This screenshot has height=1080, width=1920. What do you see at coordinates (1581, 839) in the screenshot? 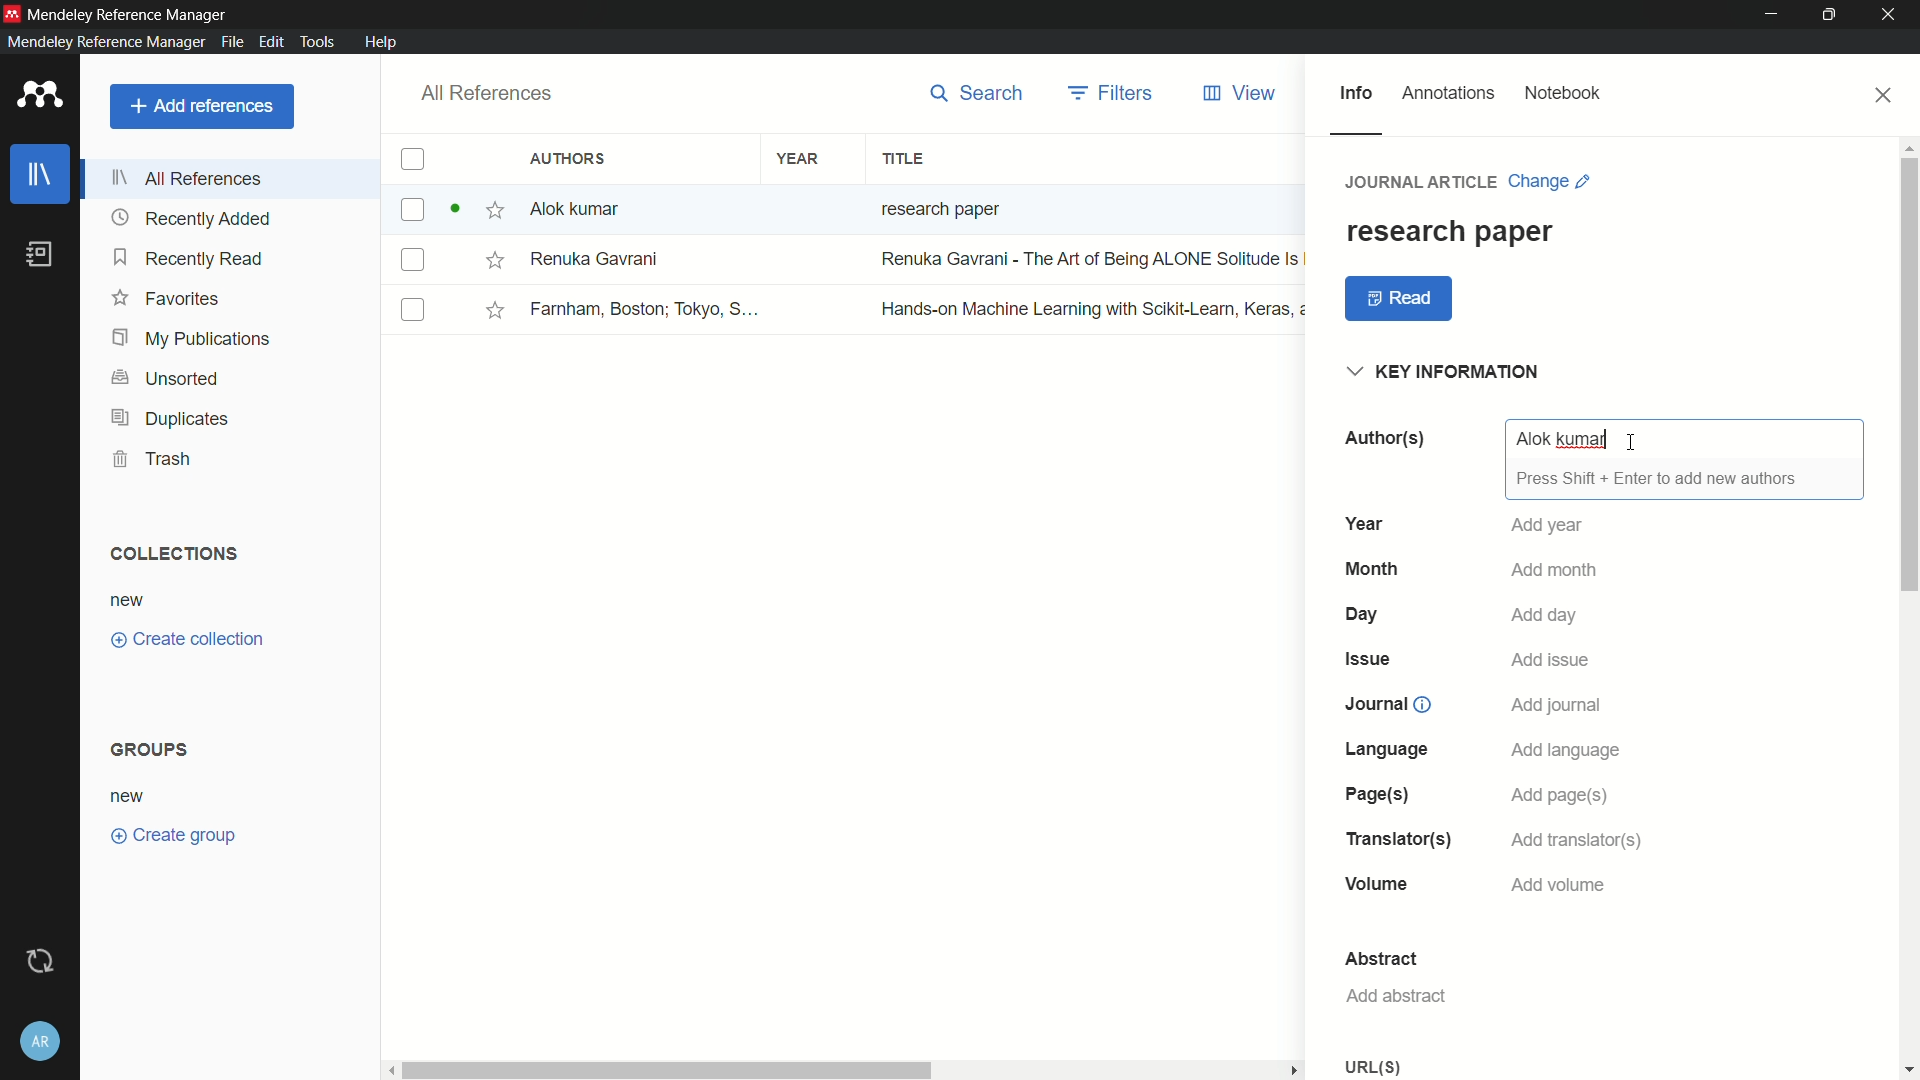
I see `add translator` at bounding box center [1581, 839].